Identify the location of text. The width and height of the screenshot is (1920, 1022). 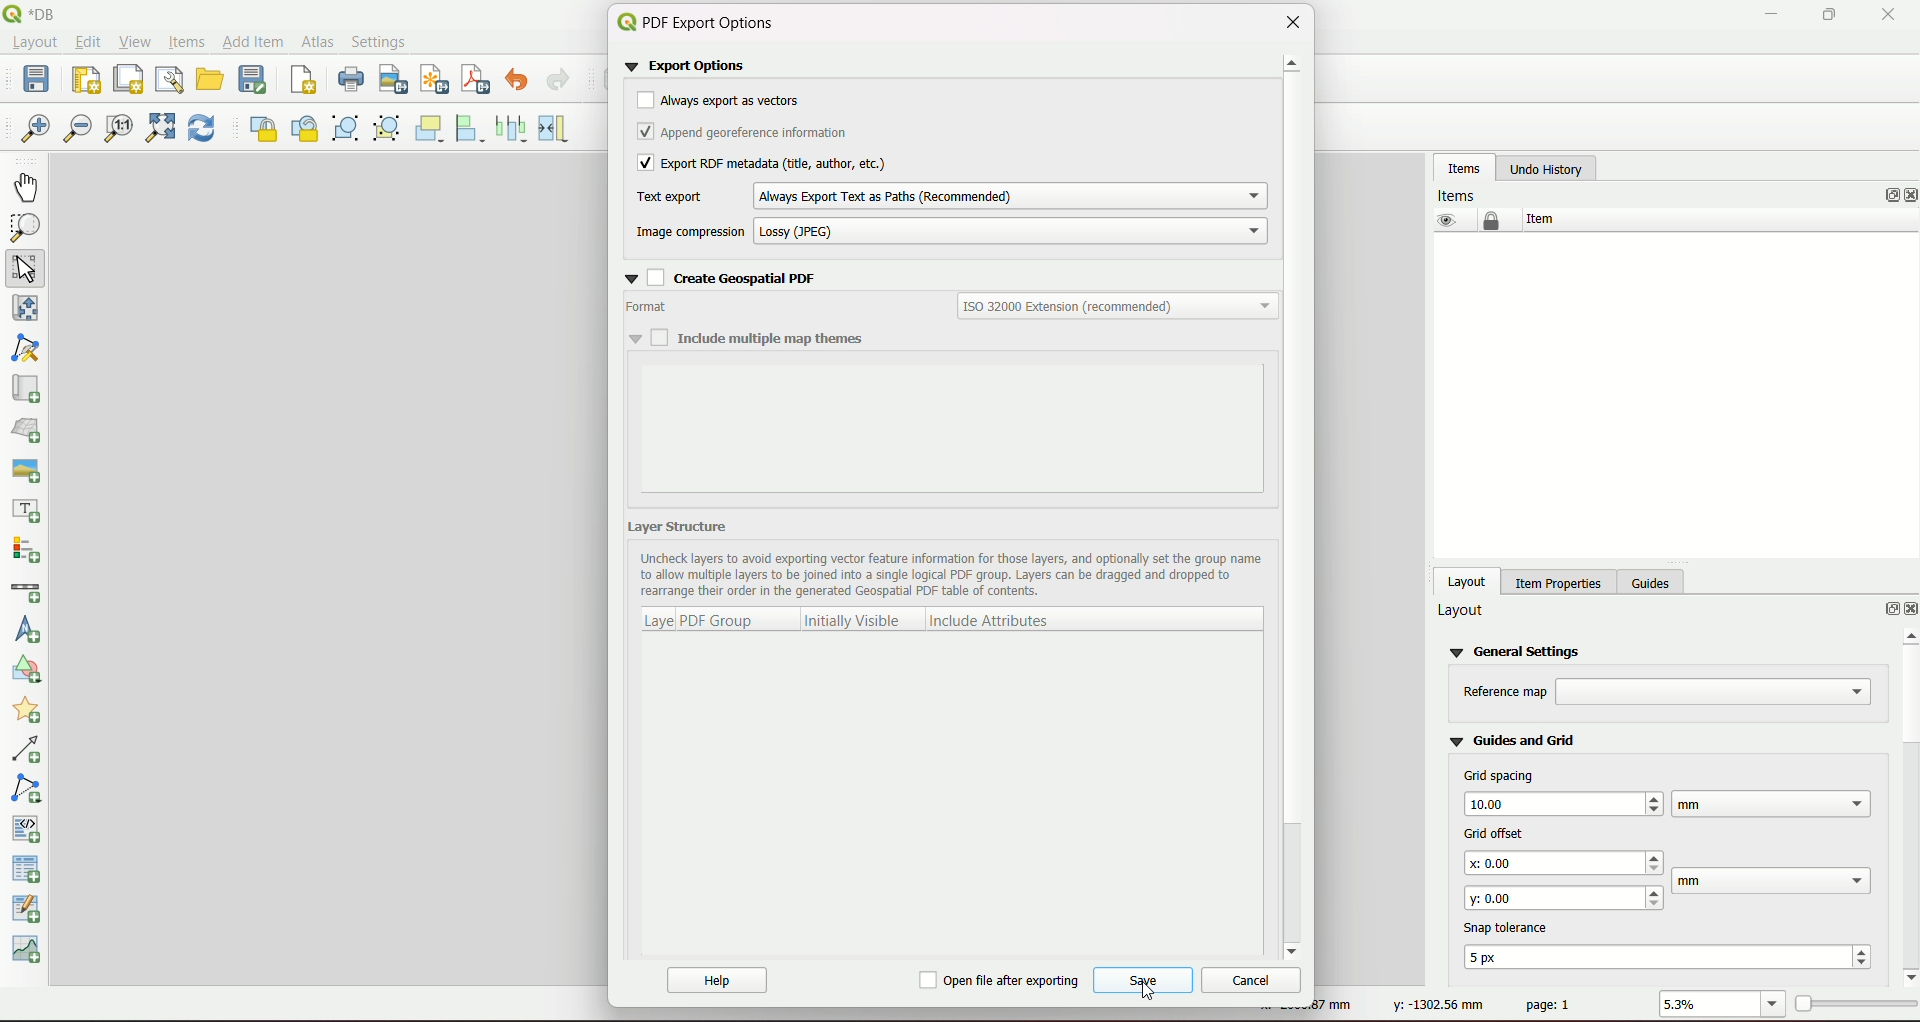
(648, 307).